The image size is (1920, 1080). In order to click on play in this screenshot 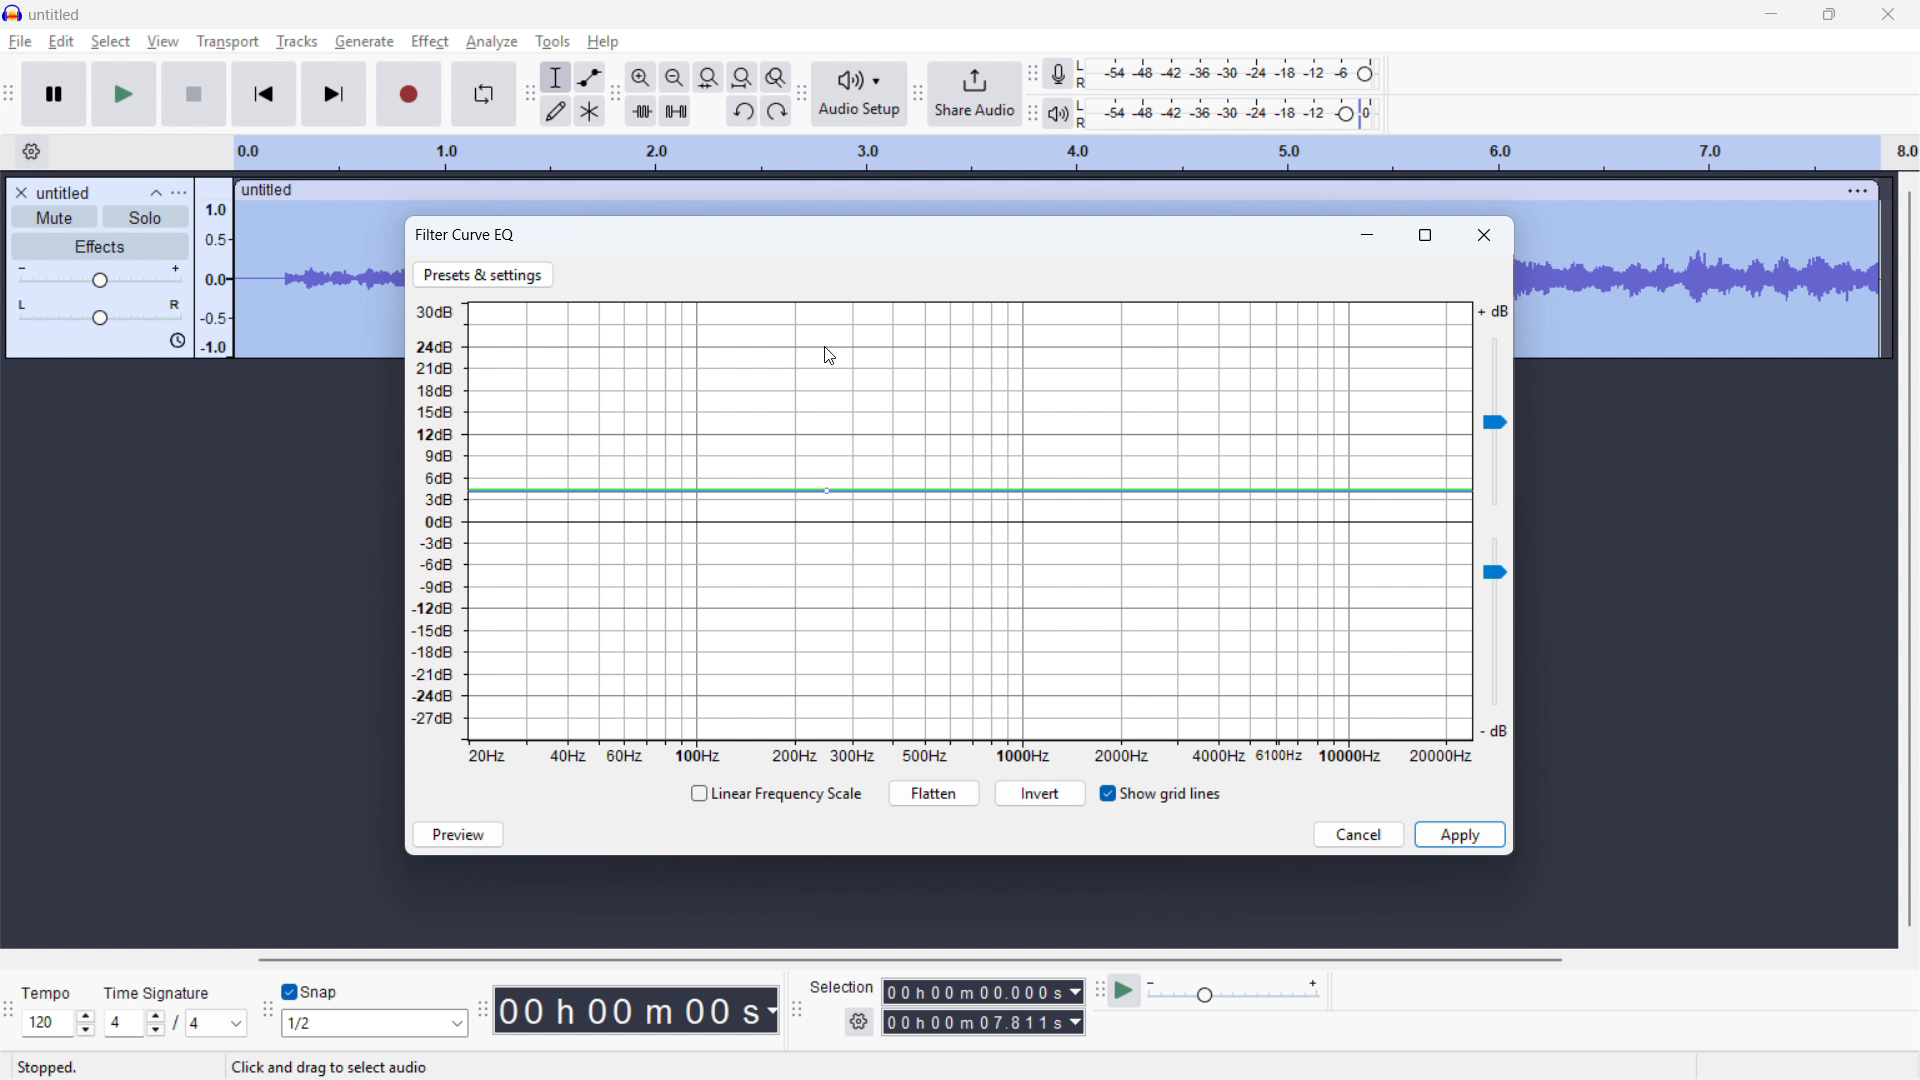, I will do `click(124, 95)`.